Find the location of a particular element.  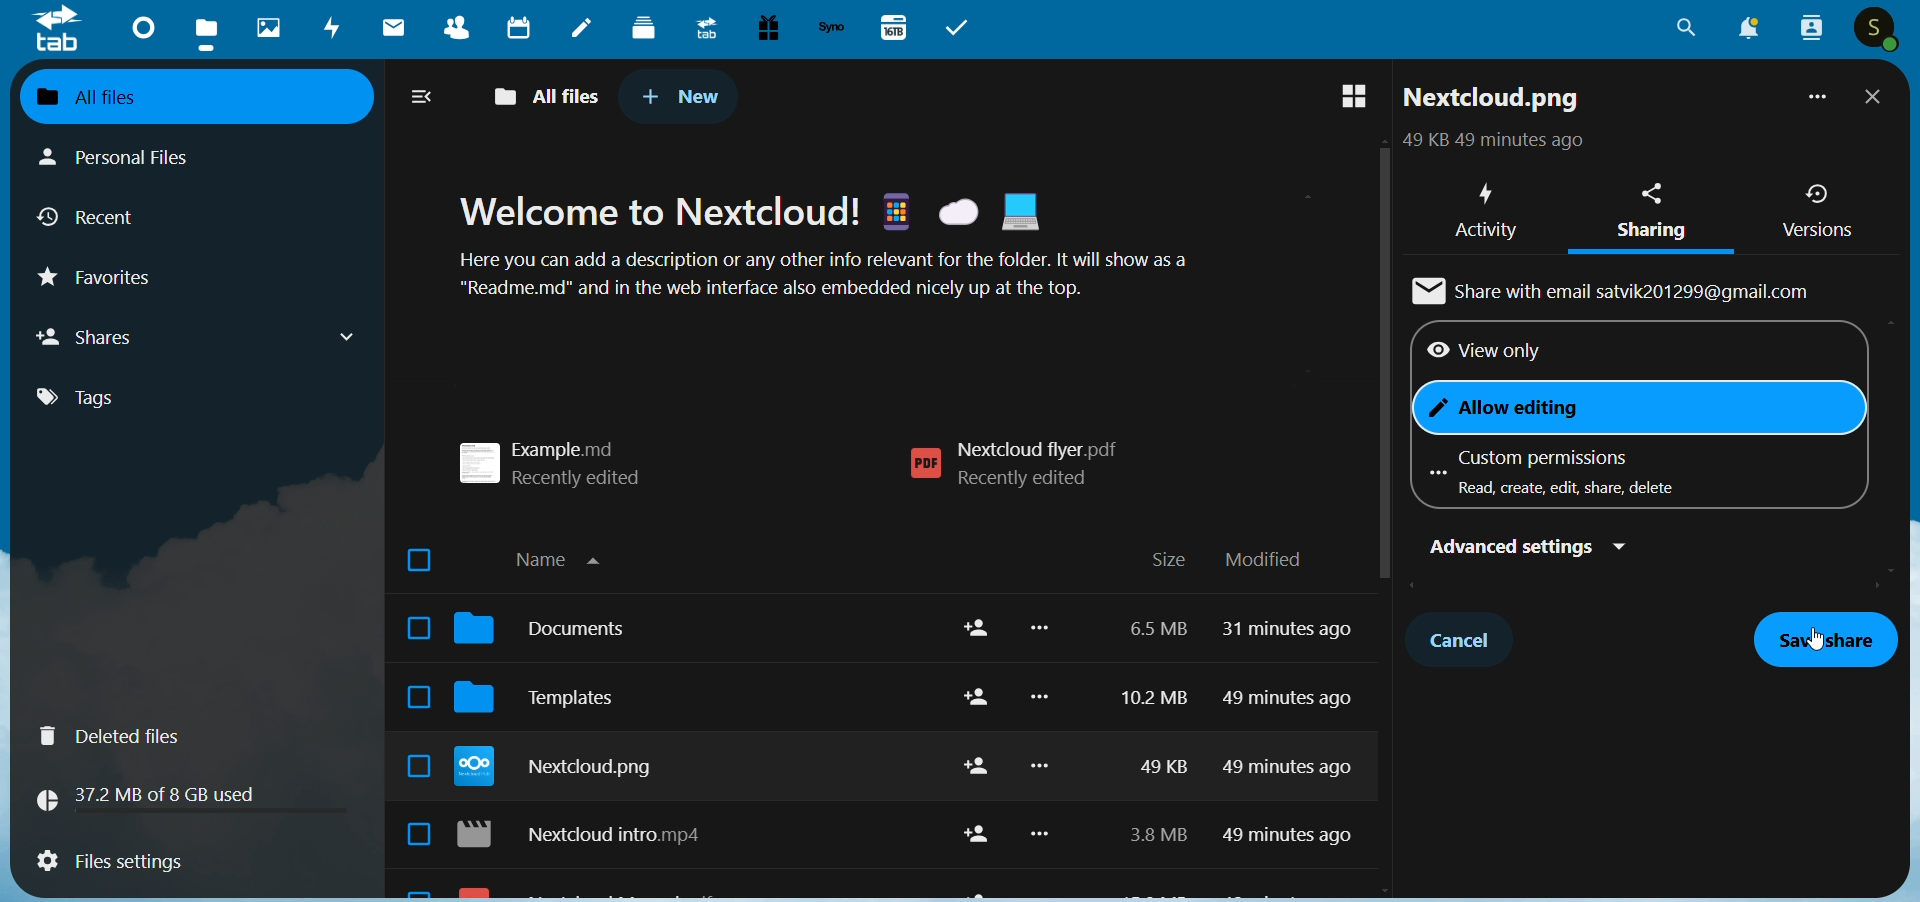

storage is located at coordinates (155, 795).